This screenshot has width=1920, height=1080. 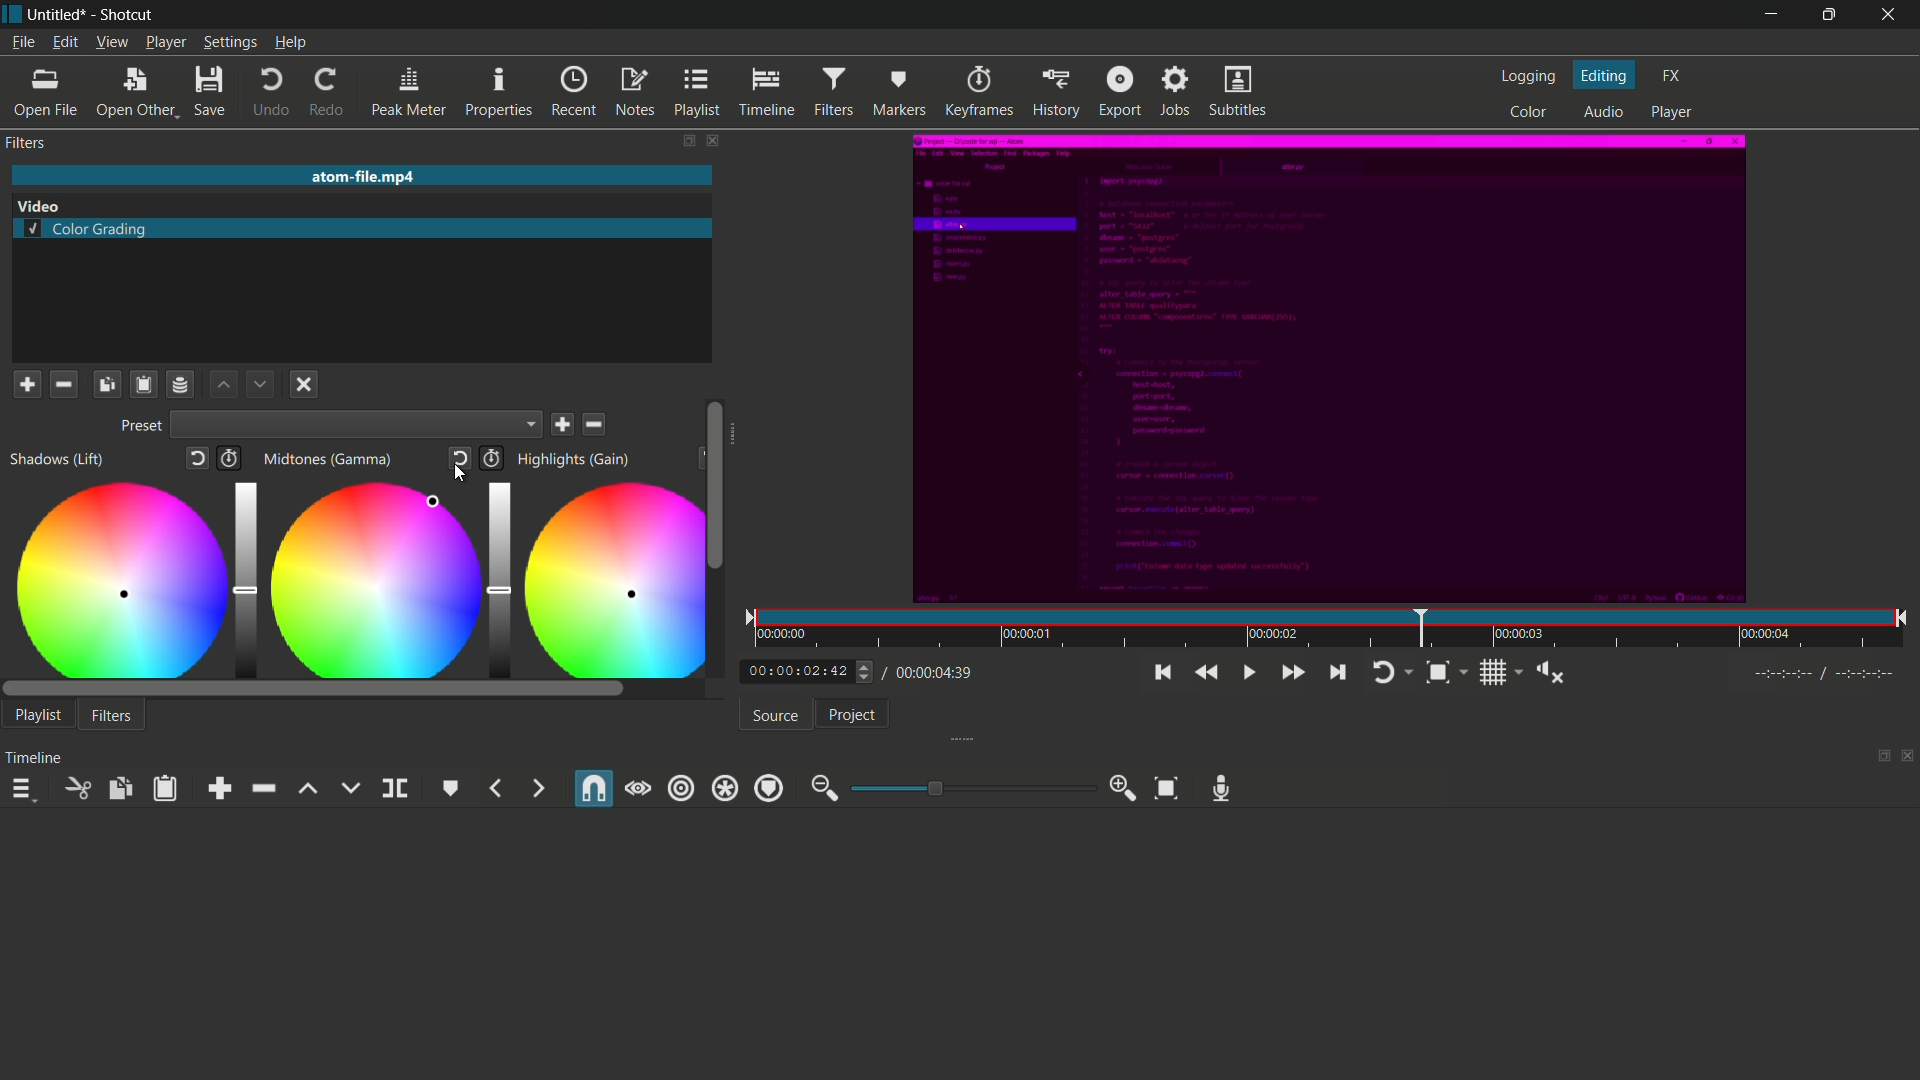 I want to click on adjustment bar, so click(x=244, y=577).